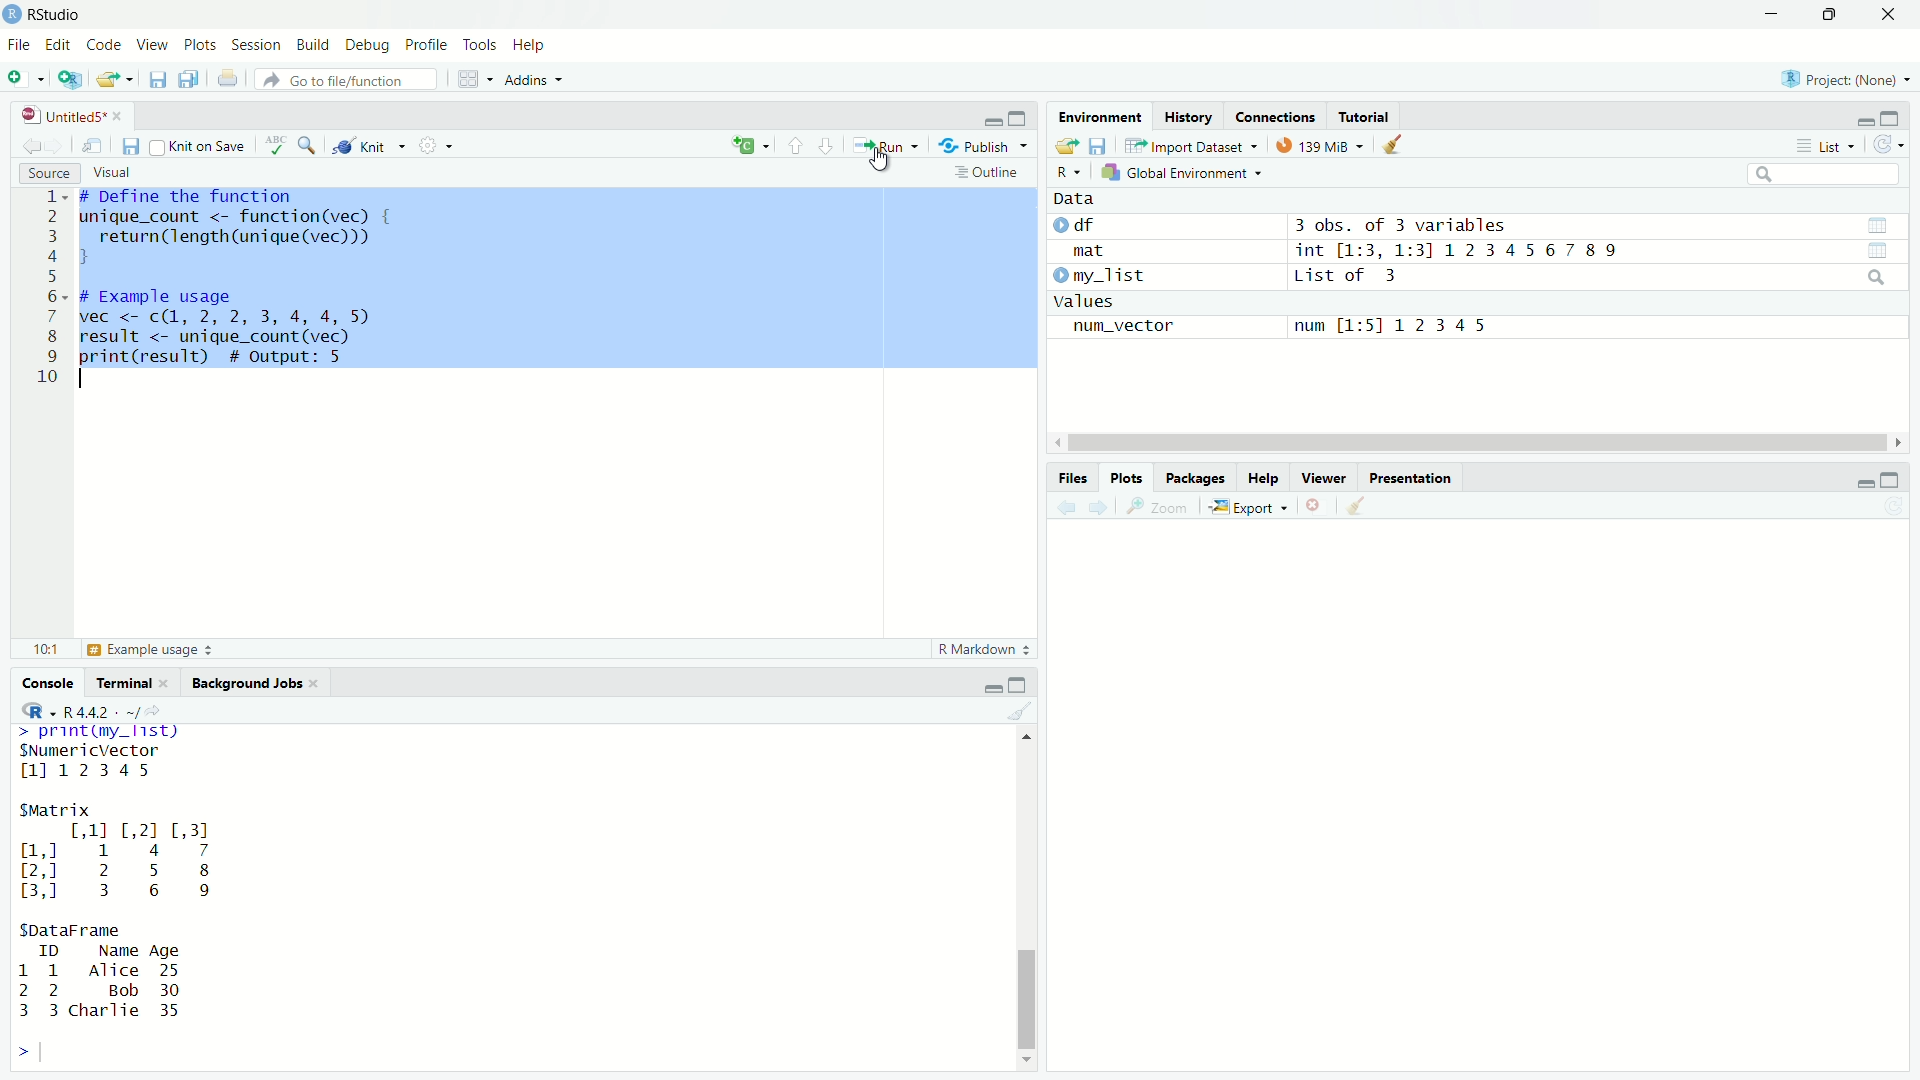 This screenshot has height=1080, width=1920. Describe the element at coordinates (1180, 173) in the screenshot. I see `Global Environment` at that location.